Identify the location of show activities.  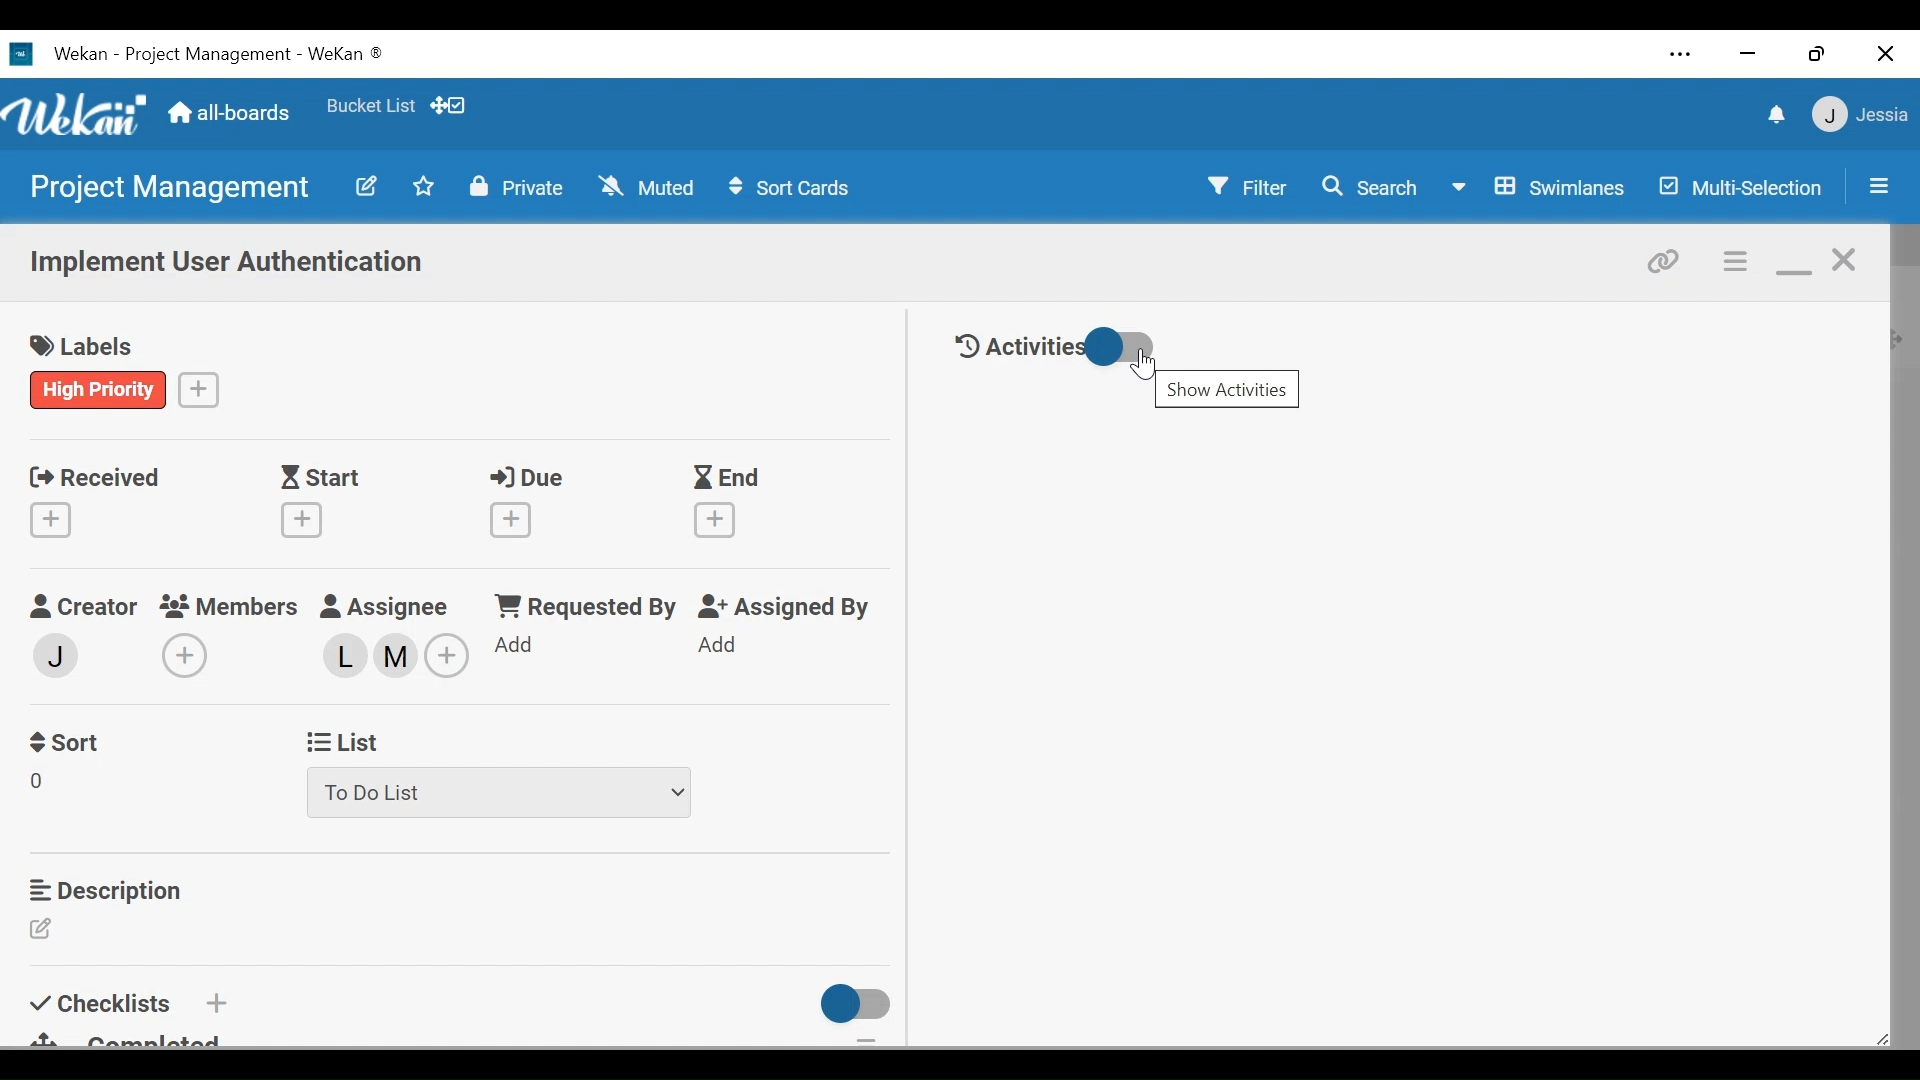
(1230, 394).